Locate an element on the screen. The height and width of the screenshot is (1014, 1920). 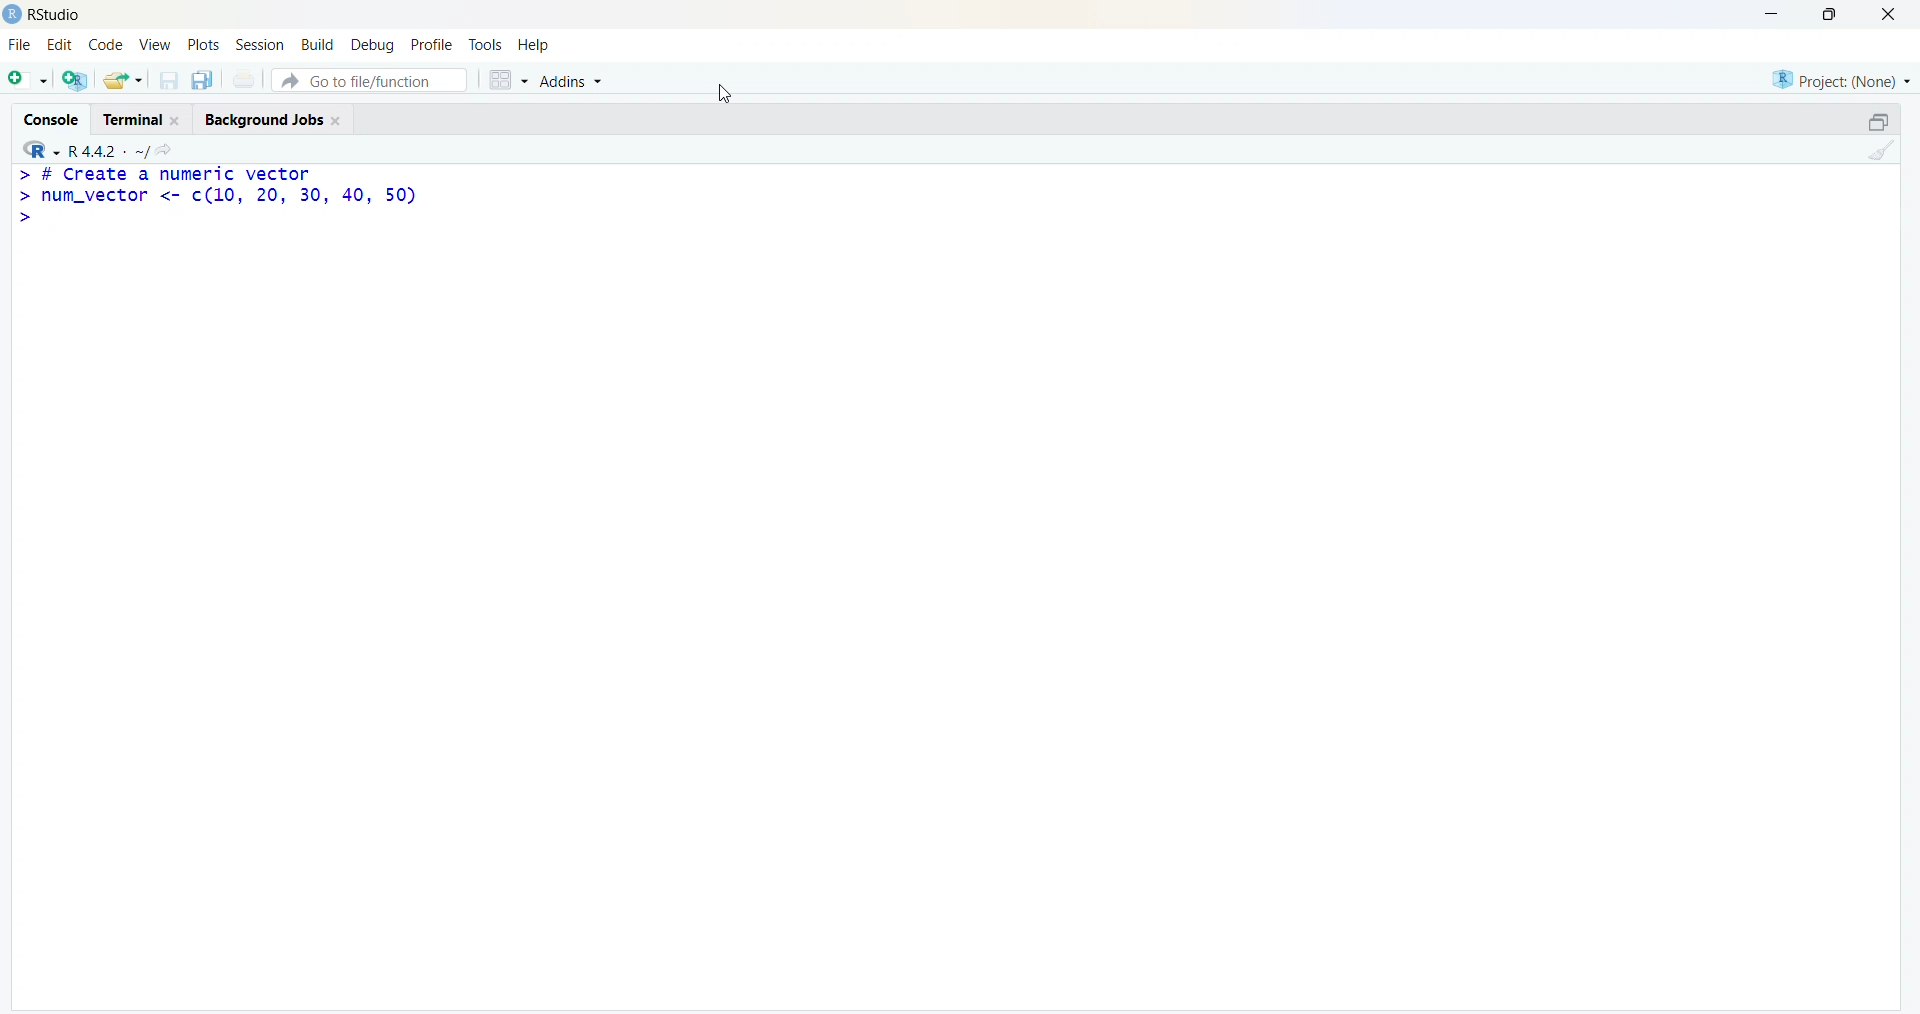
save is located at coordinates (168, 80).